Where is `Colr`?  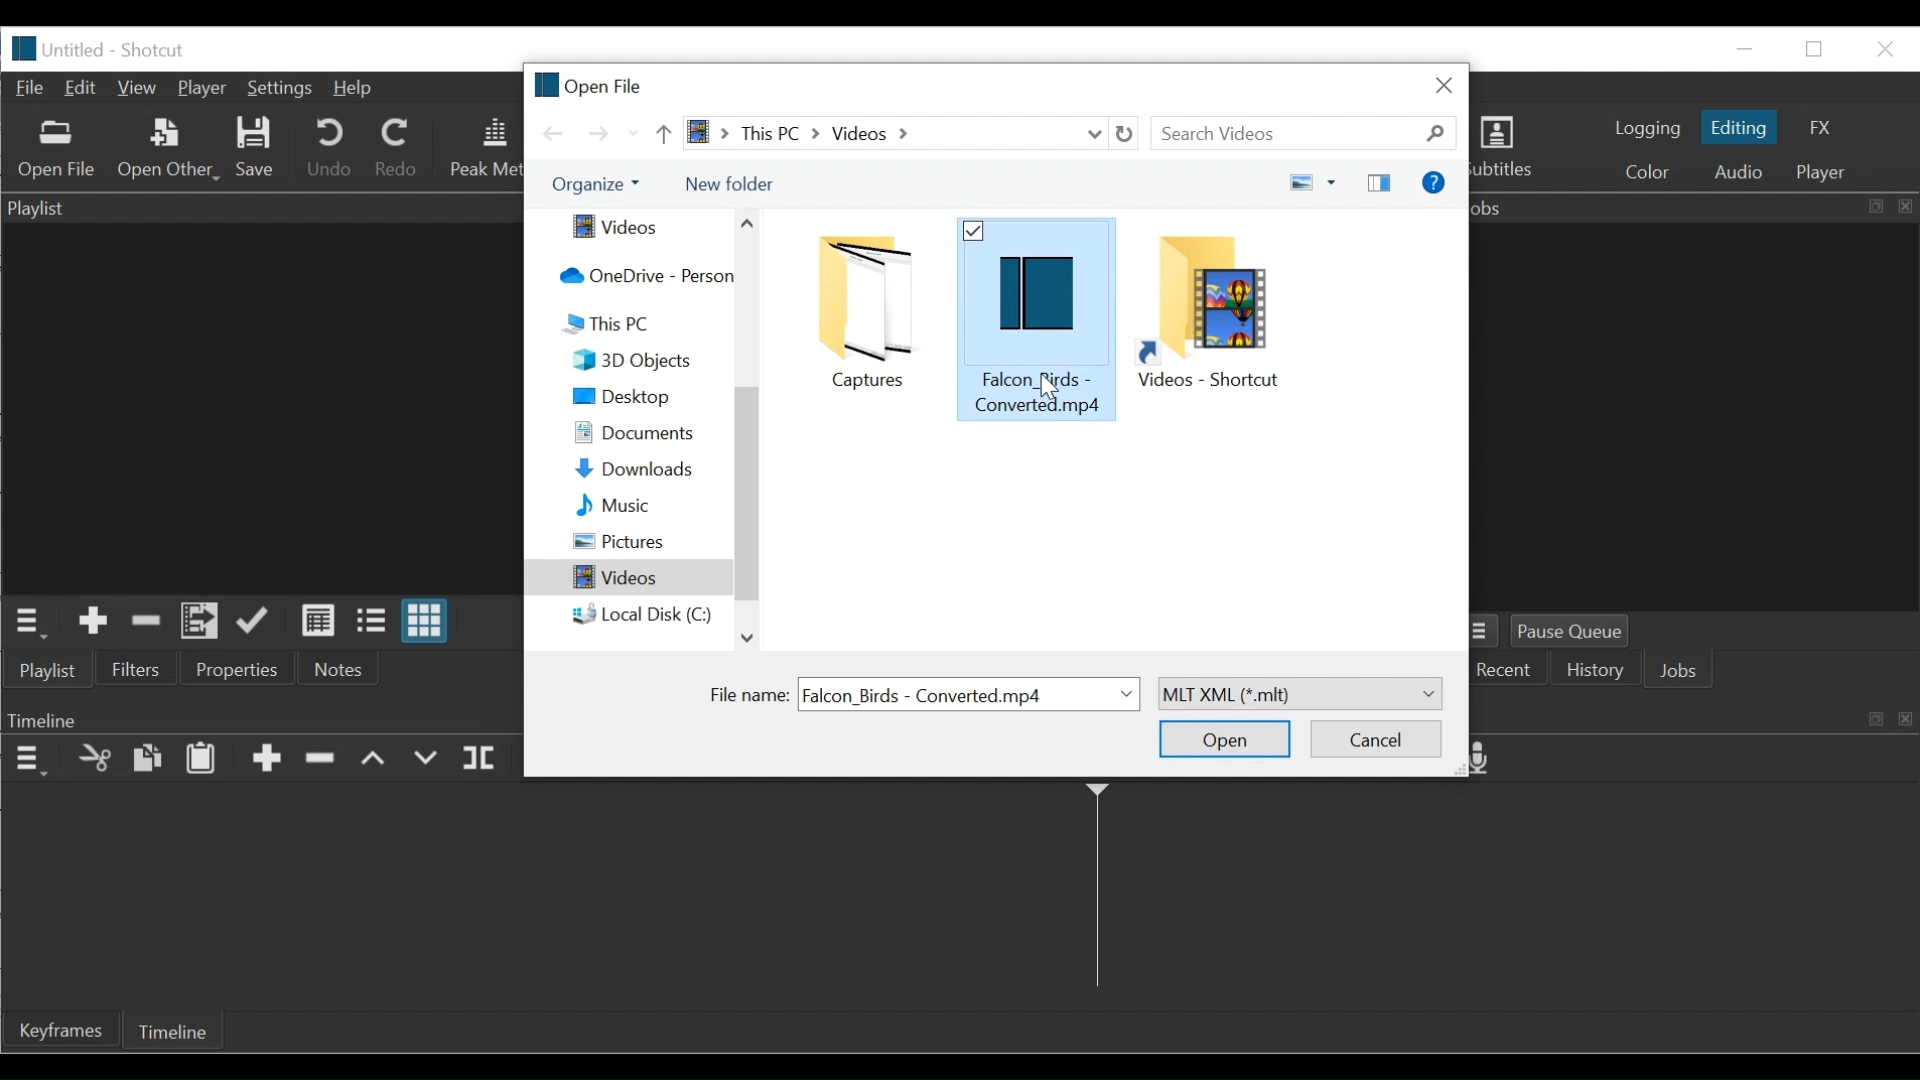 Colr is located at coordinates (1649, 170).